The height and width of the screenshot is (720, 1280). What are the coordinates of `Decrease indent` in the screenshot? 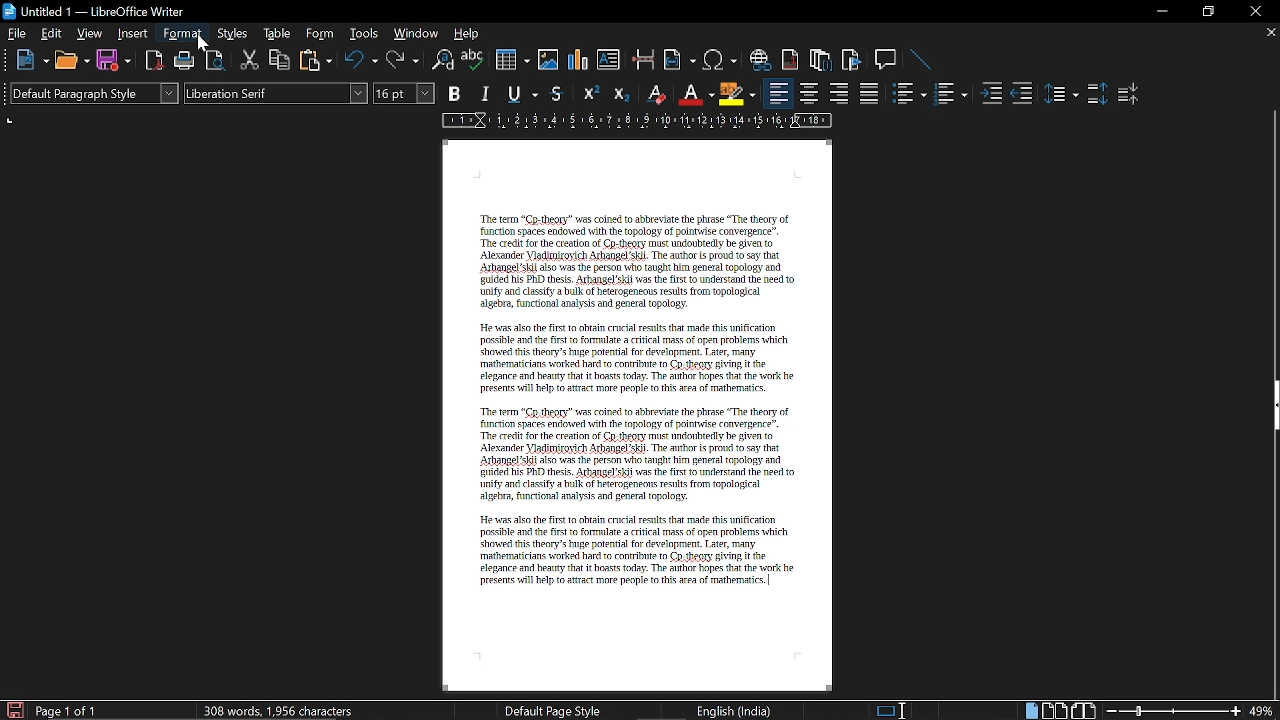 It's located at (1026, 93).